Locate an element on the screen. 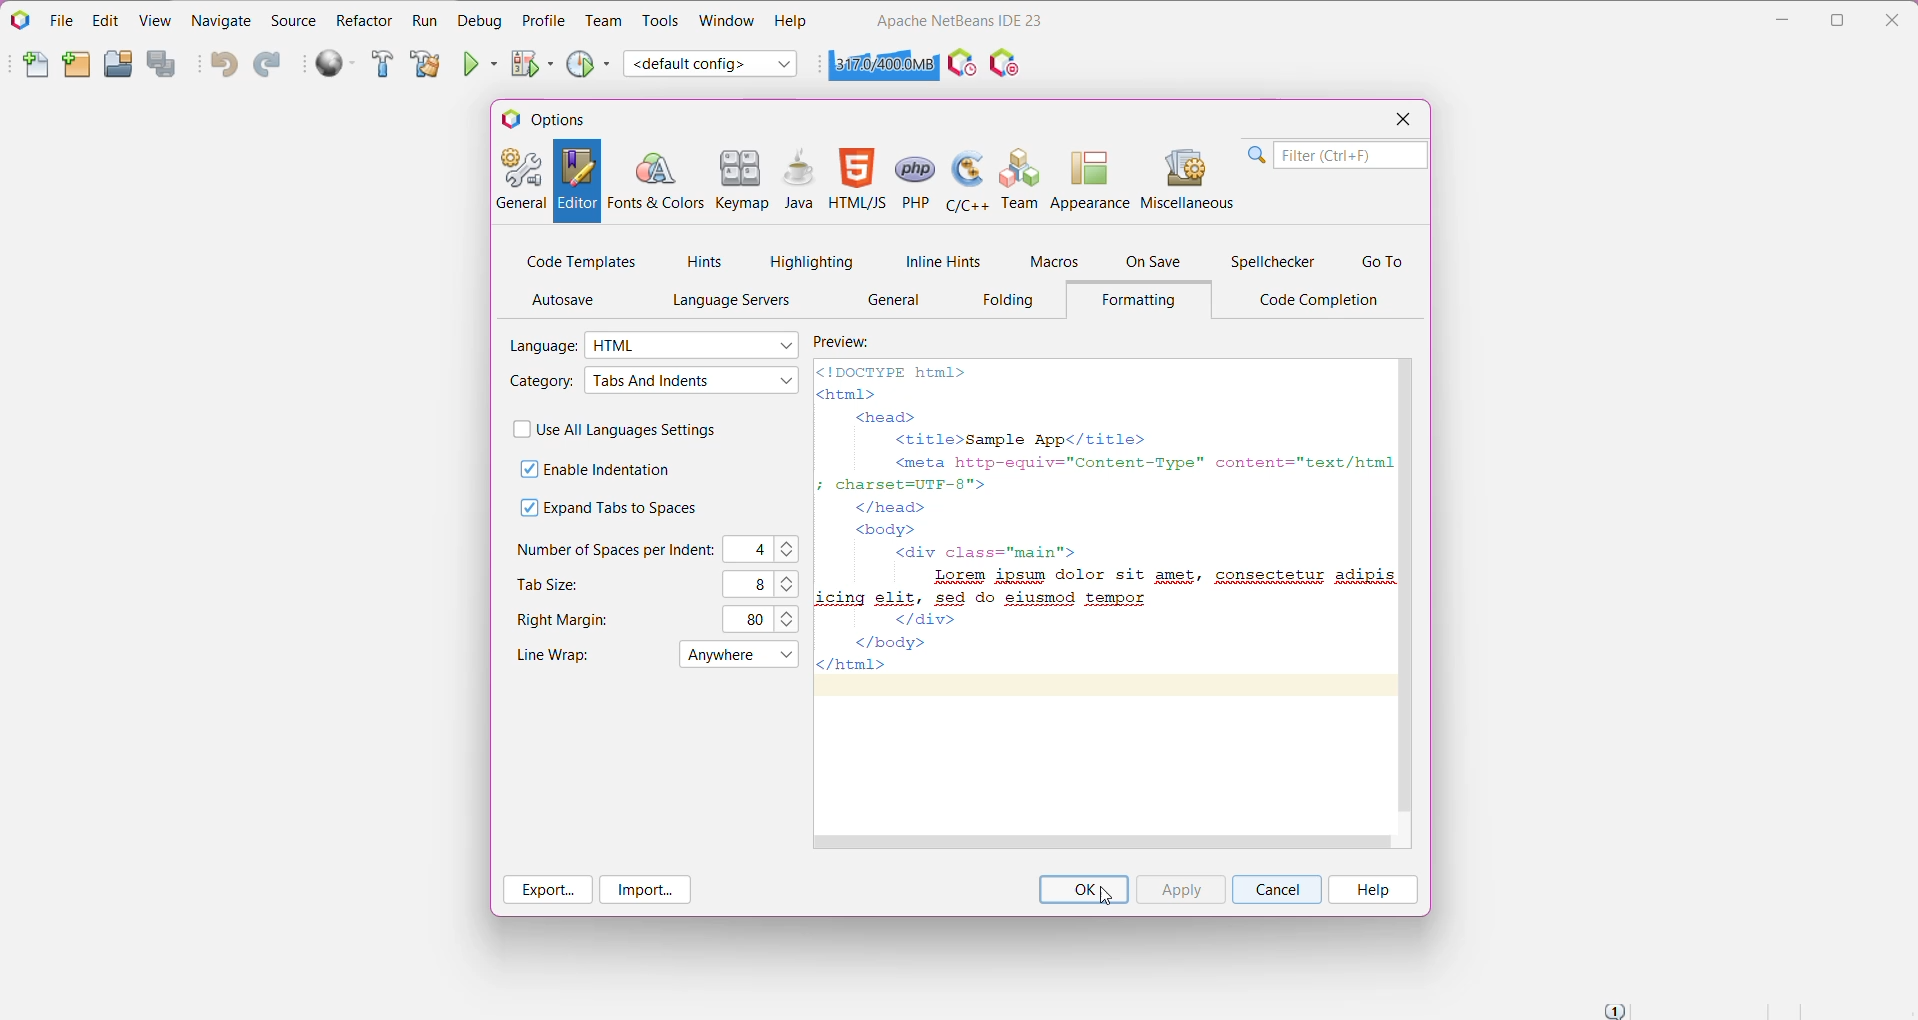 This screenshot has height=1020, width=1918. <html> is located at coordinates (852, 394).